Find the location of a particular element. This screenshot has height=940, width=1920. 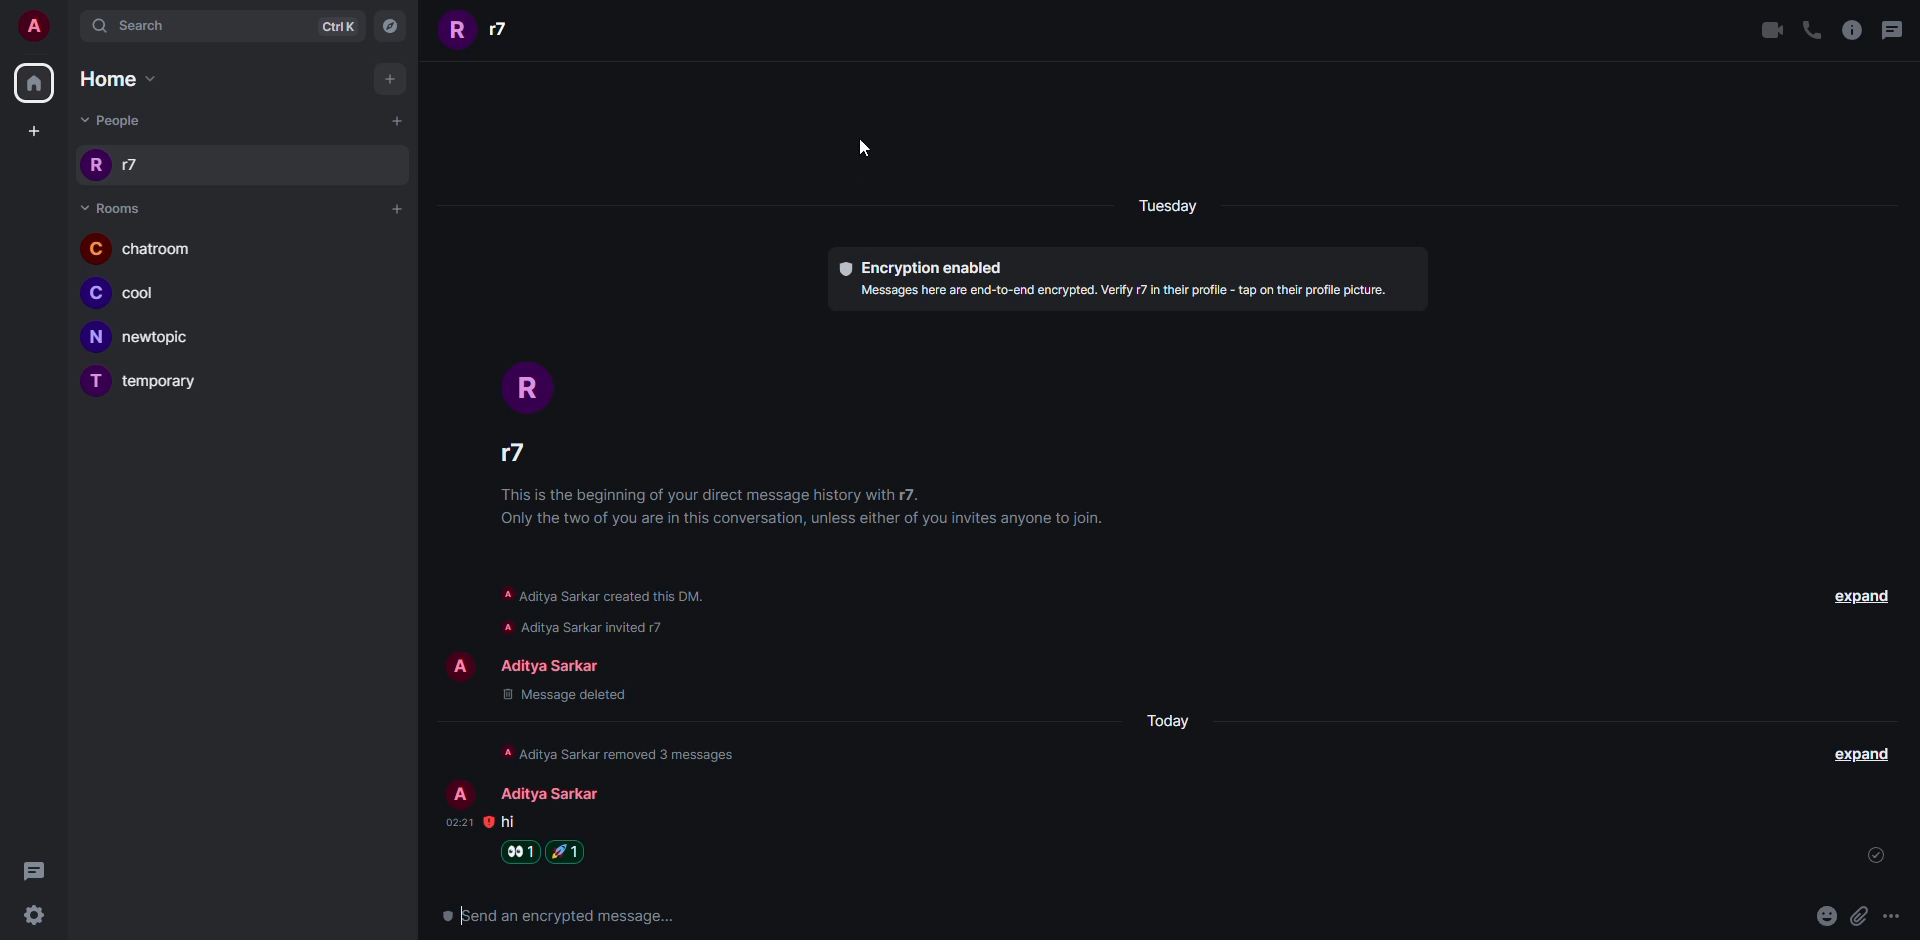

profile is located at coordinates (460, 669).